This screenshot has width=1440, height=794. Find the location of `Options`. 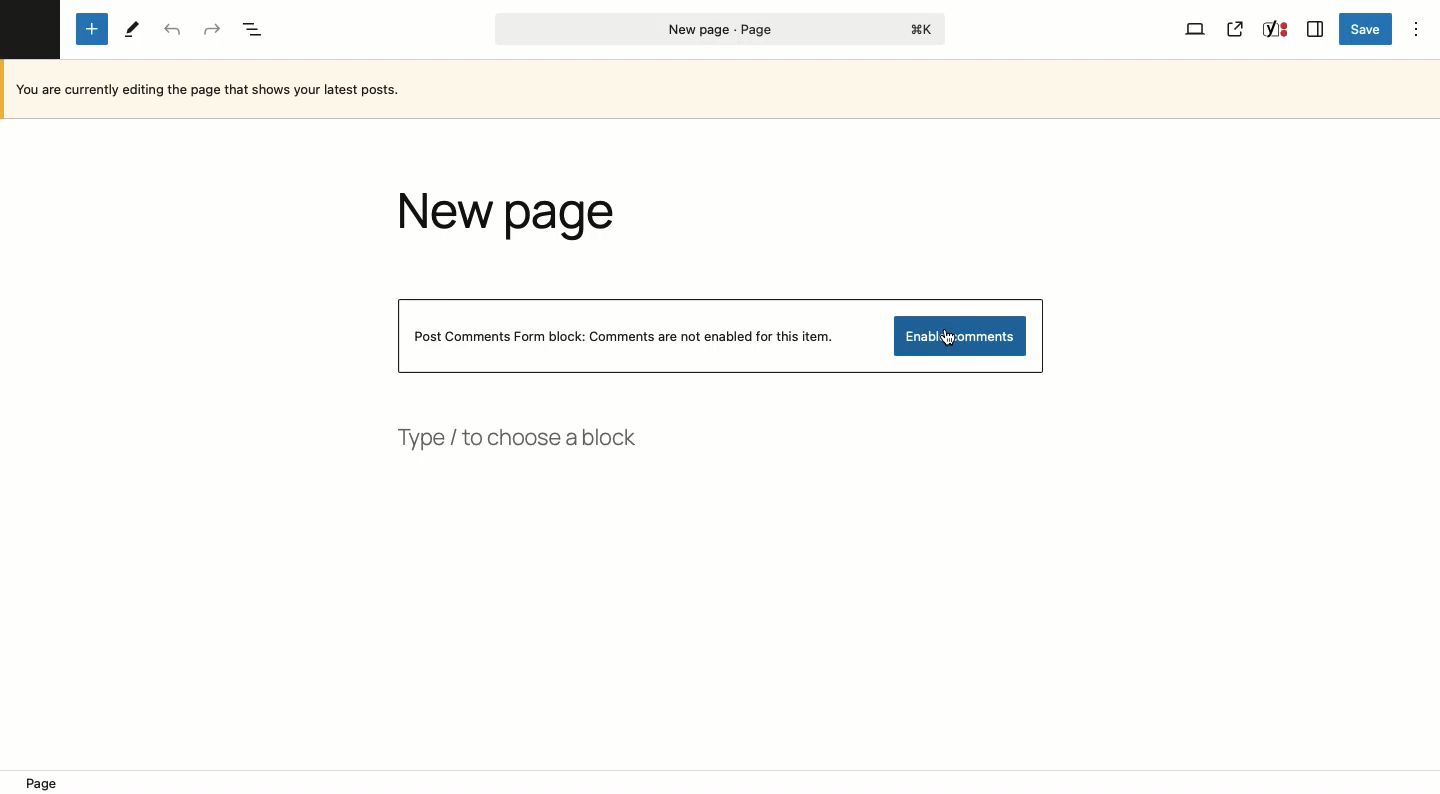

Options is located at coordinates (1417, 29).